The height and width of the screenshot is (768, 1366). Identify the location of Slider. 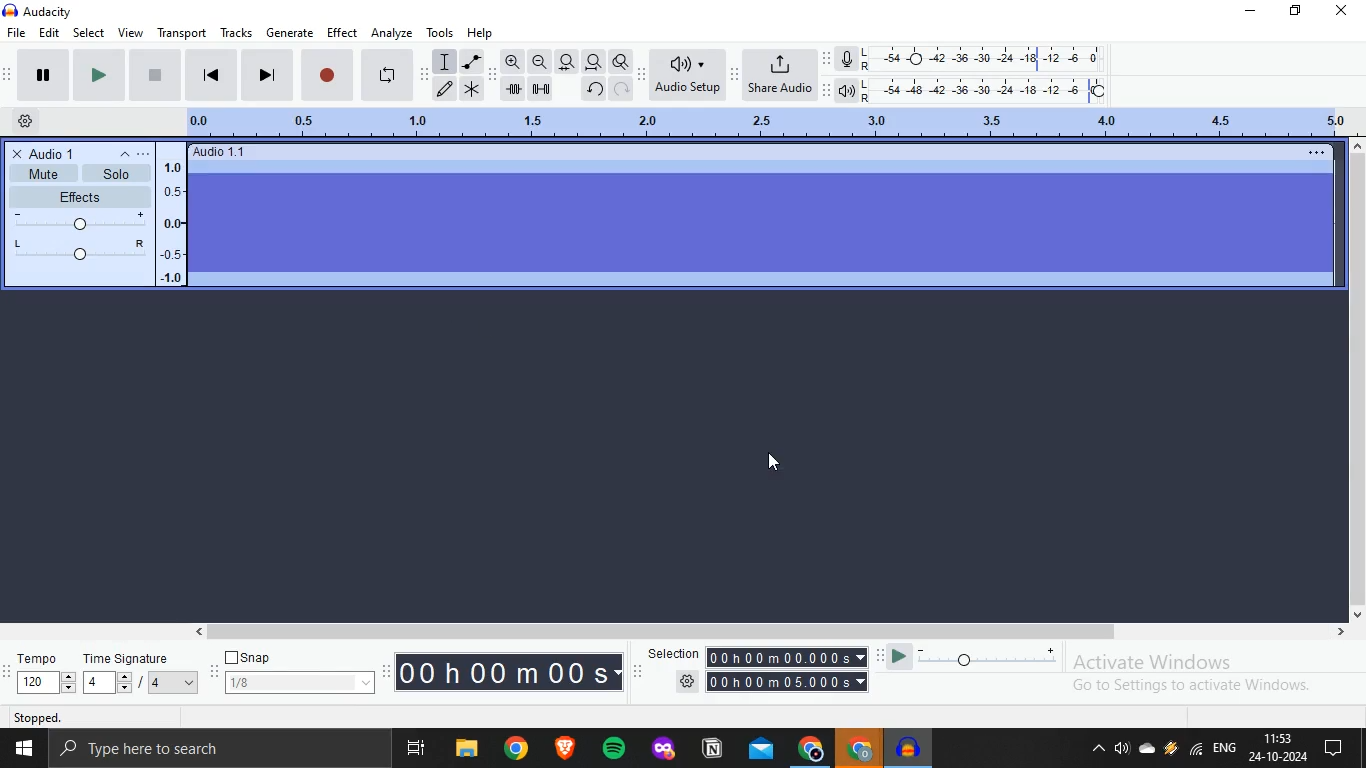
(970, 654).